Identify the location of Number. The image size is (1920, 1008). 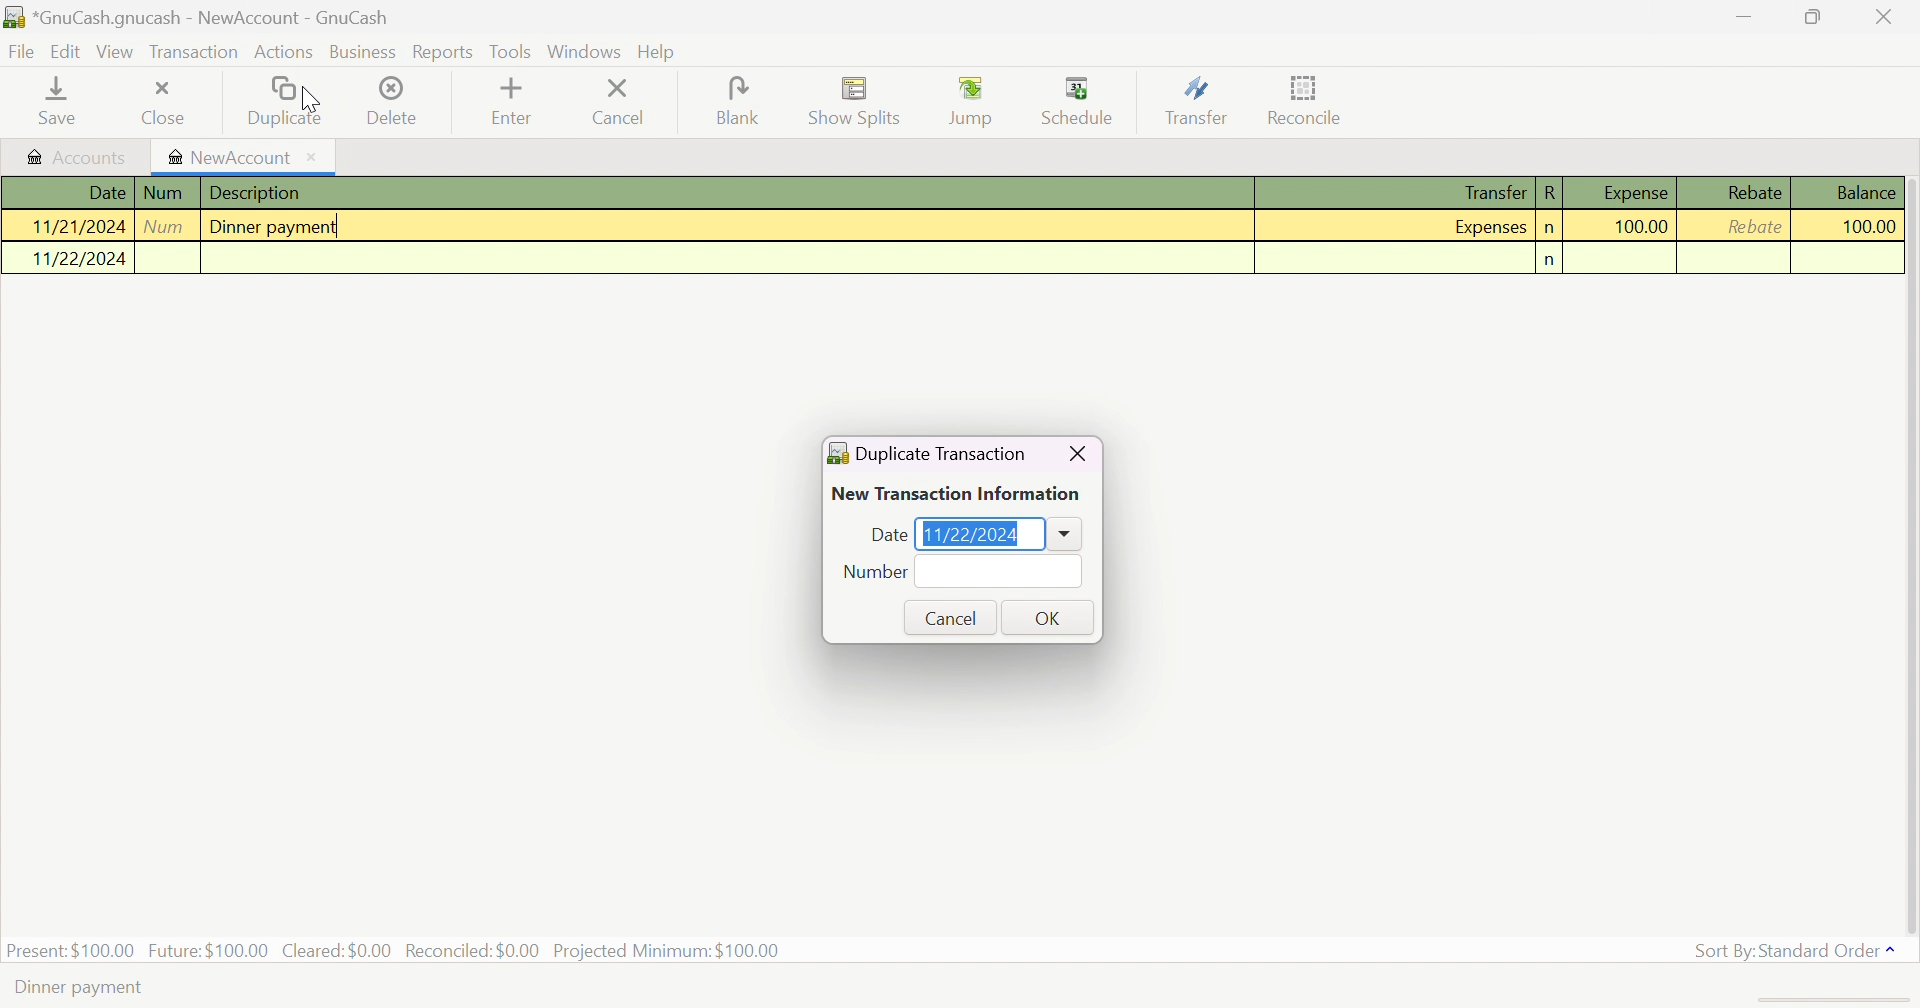
(875, 572).